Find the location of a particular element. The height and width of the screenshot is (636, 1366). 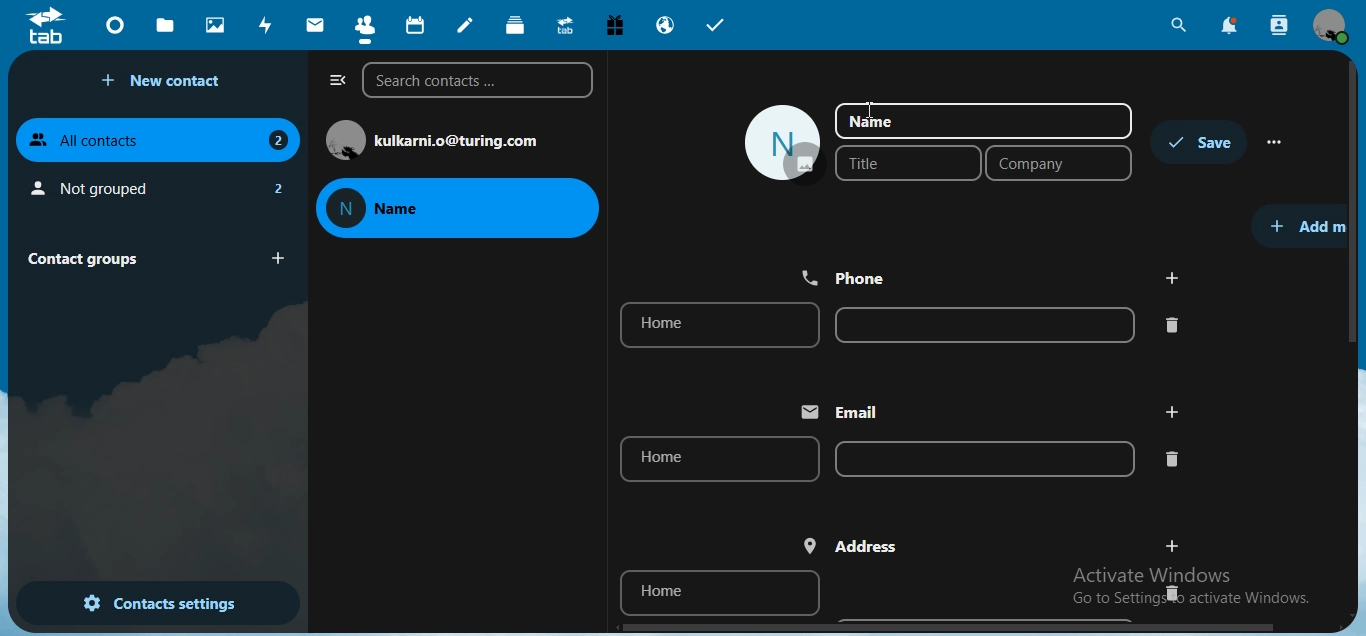

search is located at coordinates (1180, 25).